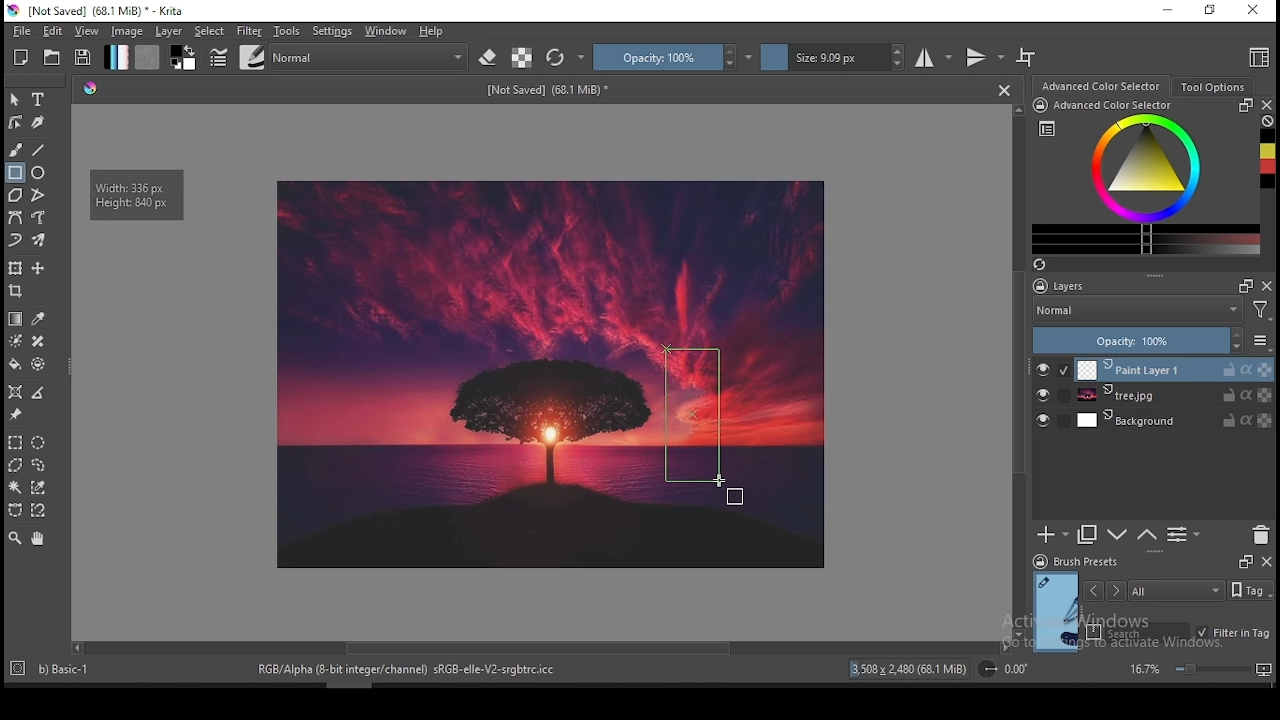 The image size is (1280, 720). What do you see at coordinates (1175, 421) in the screenshot?
I see `layer` at bounding box center [1175, 421].